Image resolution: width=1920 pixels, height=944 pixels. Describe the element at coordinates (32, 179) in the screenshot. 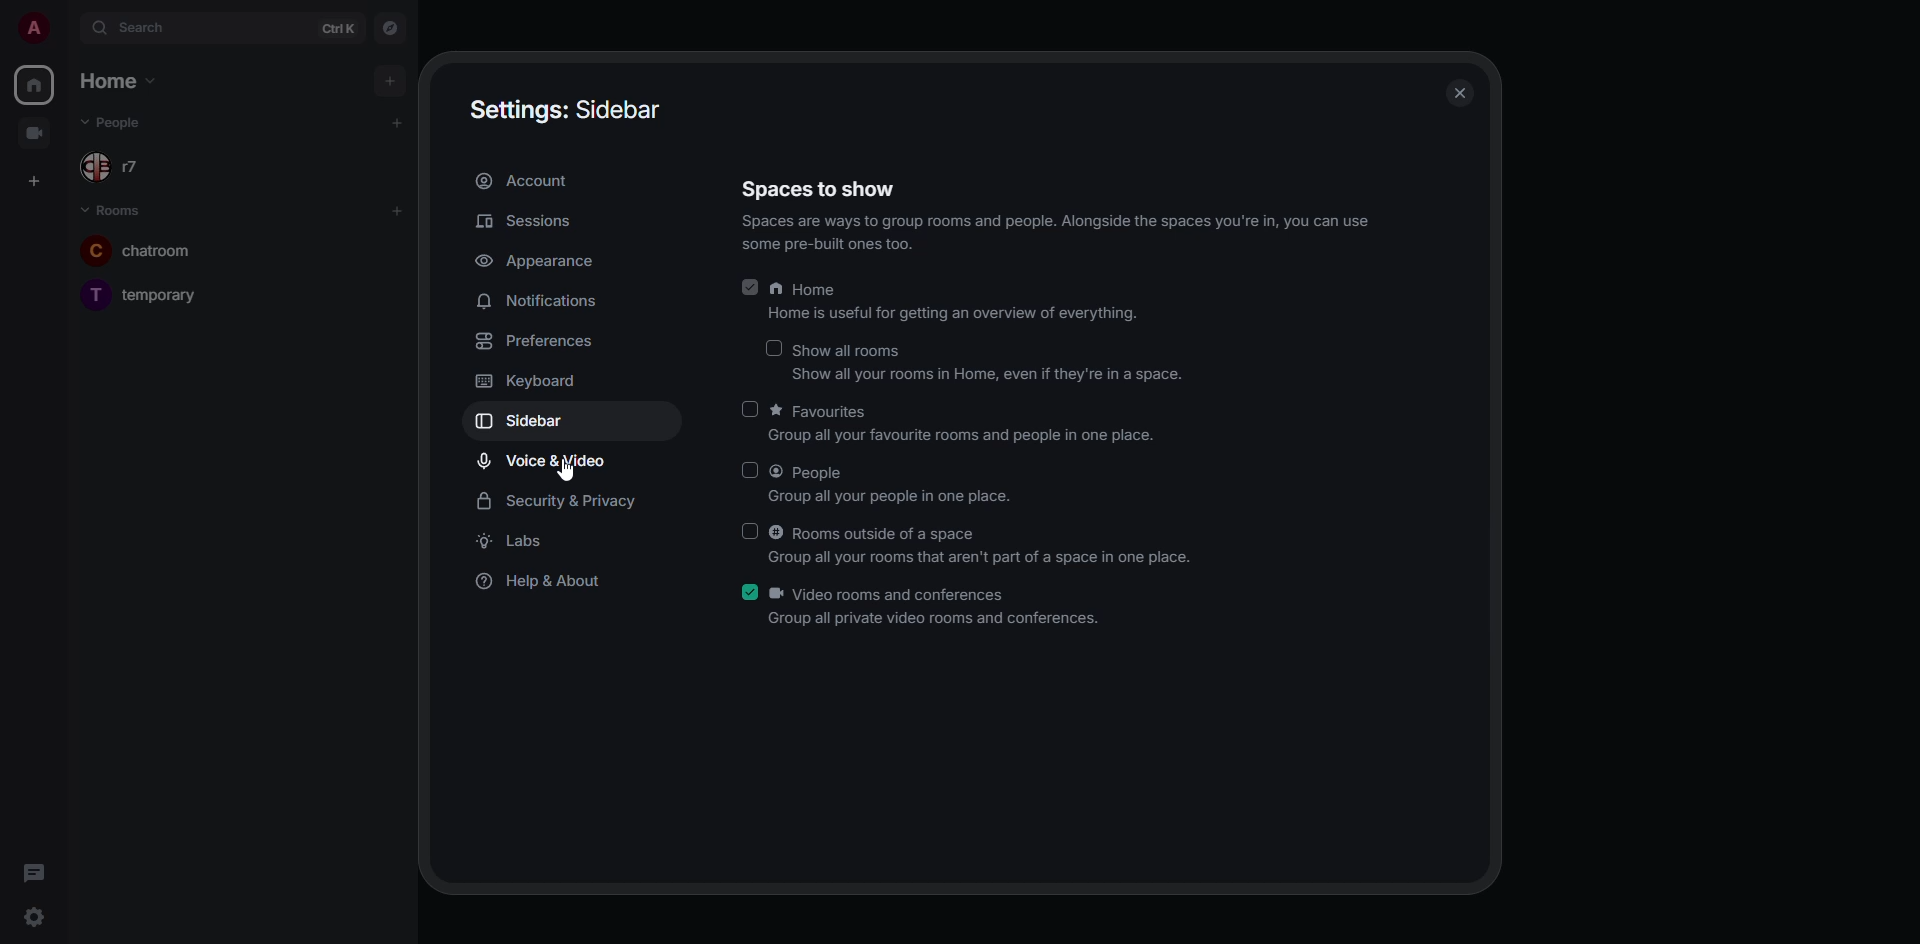

I see `create space` at that location.